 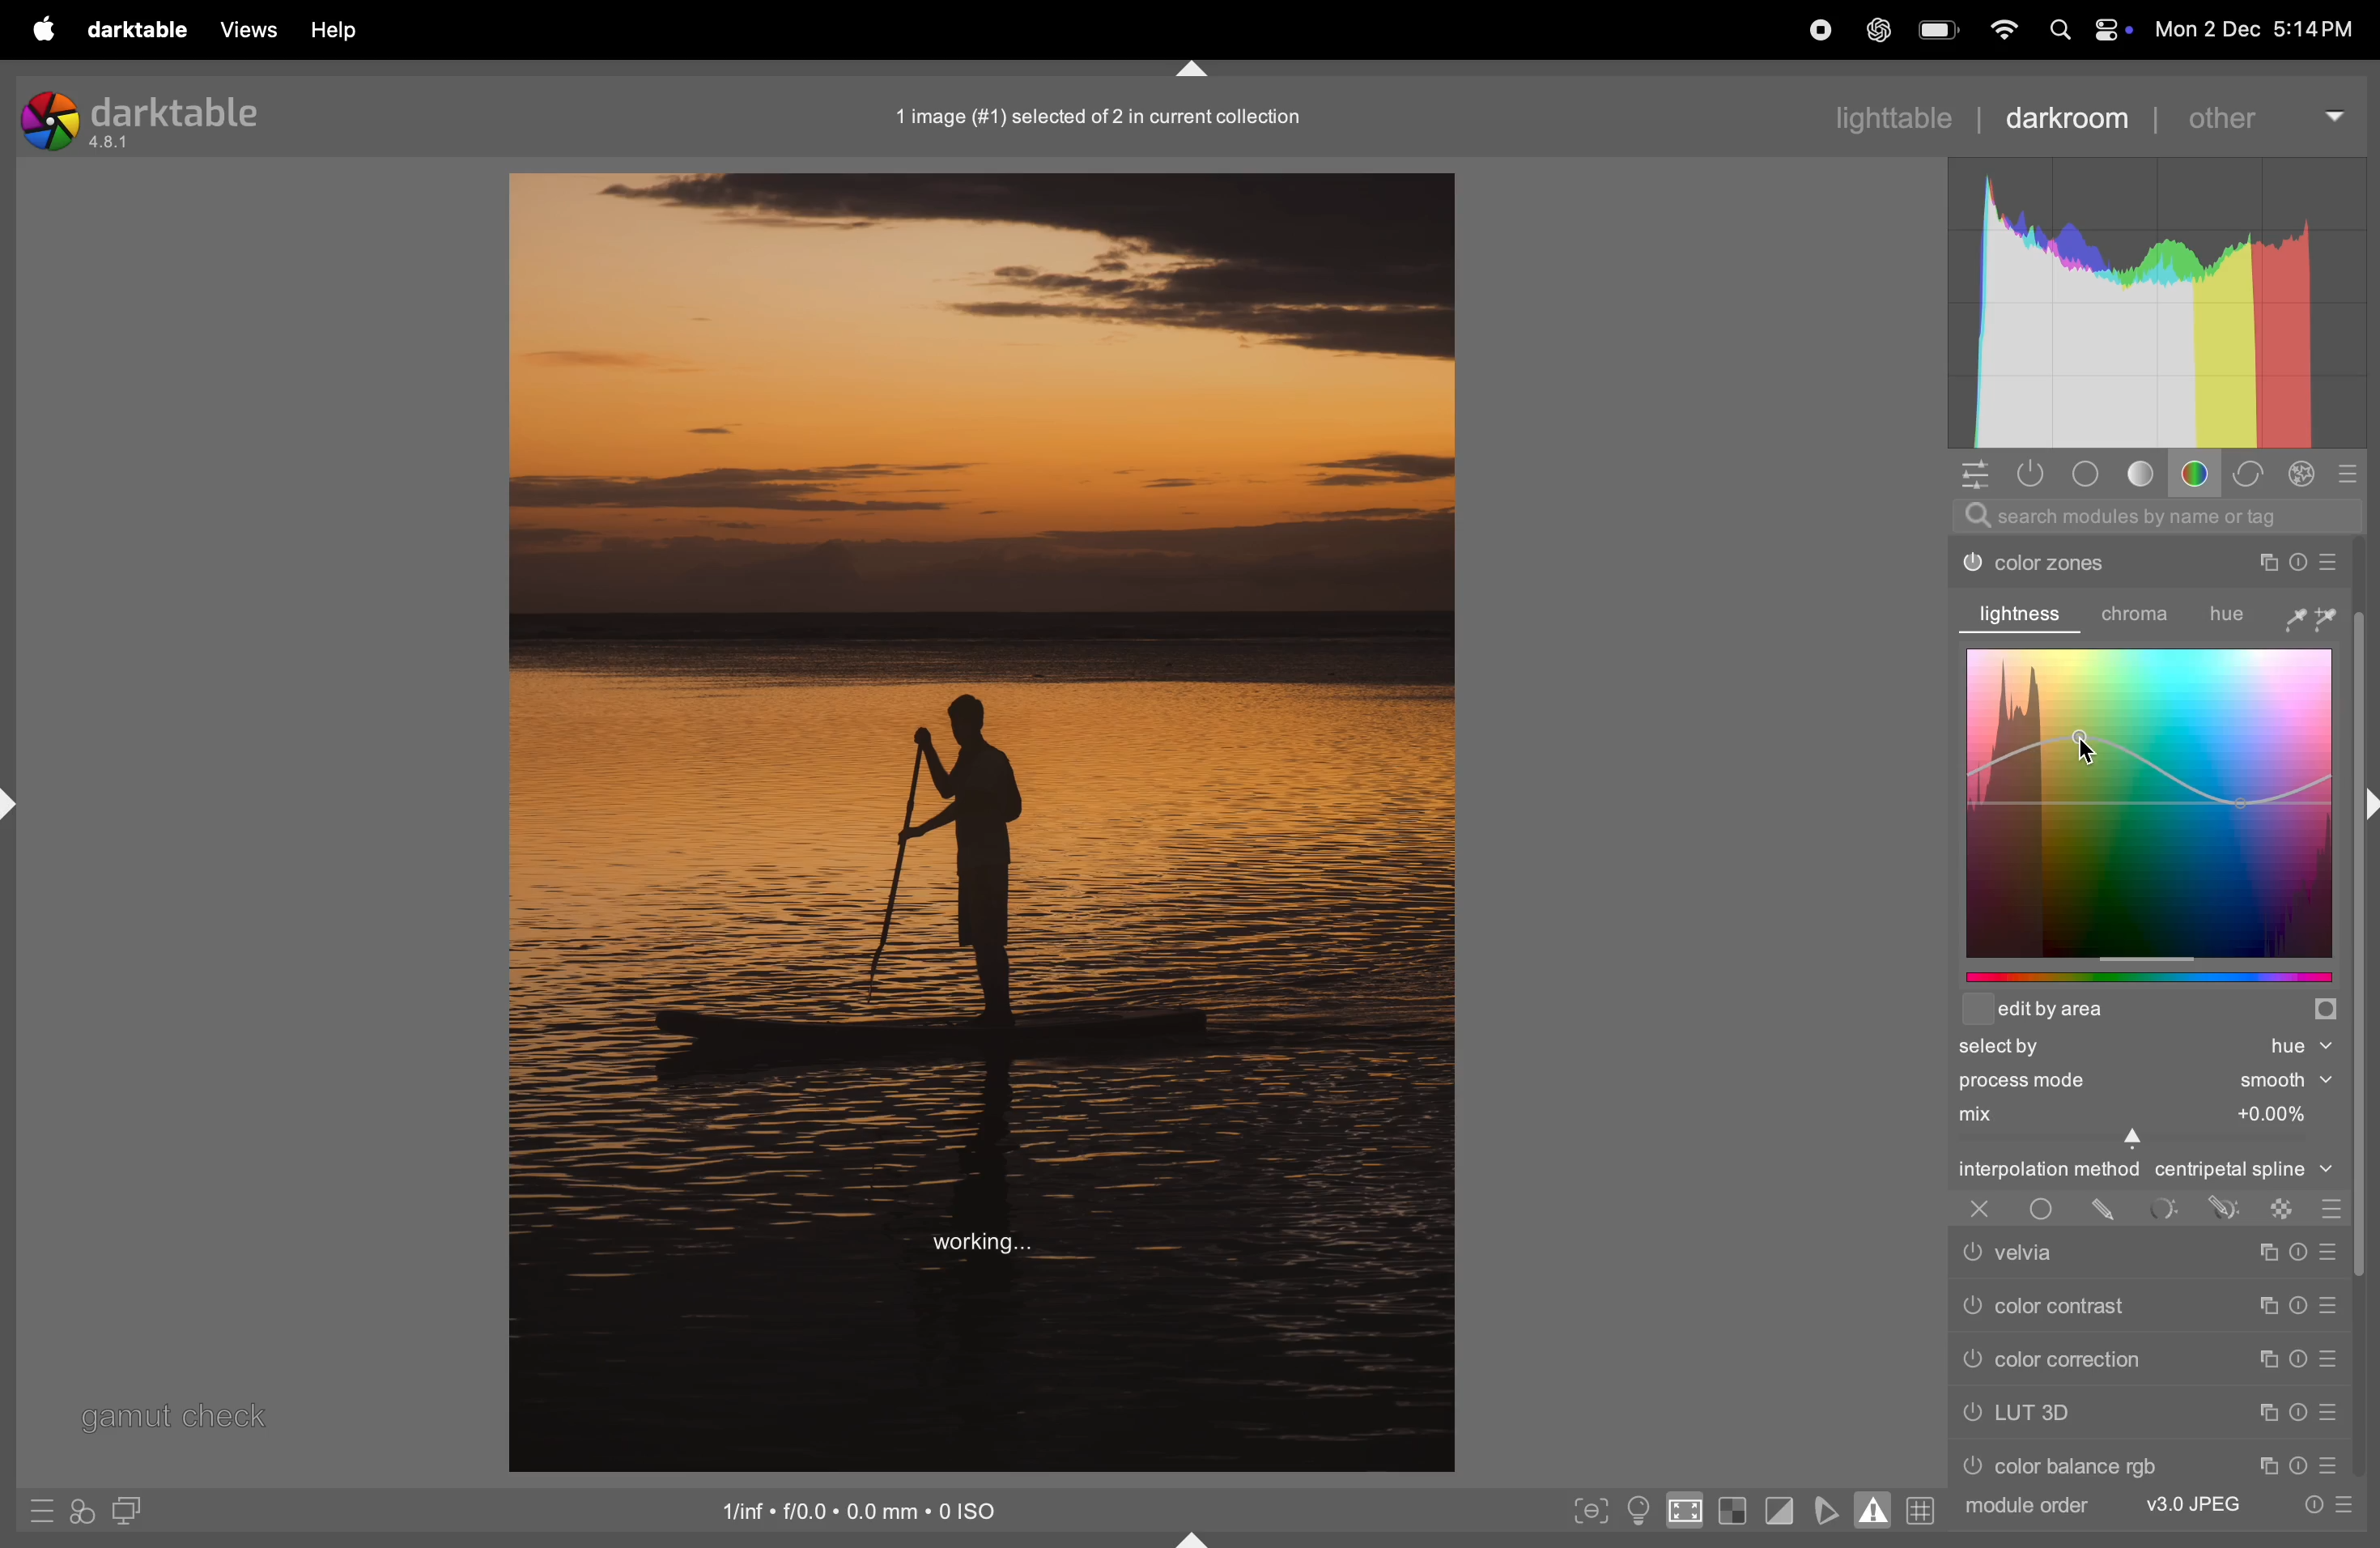 What do you see at coordinates (2038, 1206) in the screenshot?
I see `` at bounding box center [2038, 1206].